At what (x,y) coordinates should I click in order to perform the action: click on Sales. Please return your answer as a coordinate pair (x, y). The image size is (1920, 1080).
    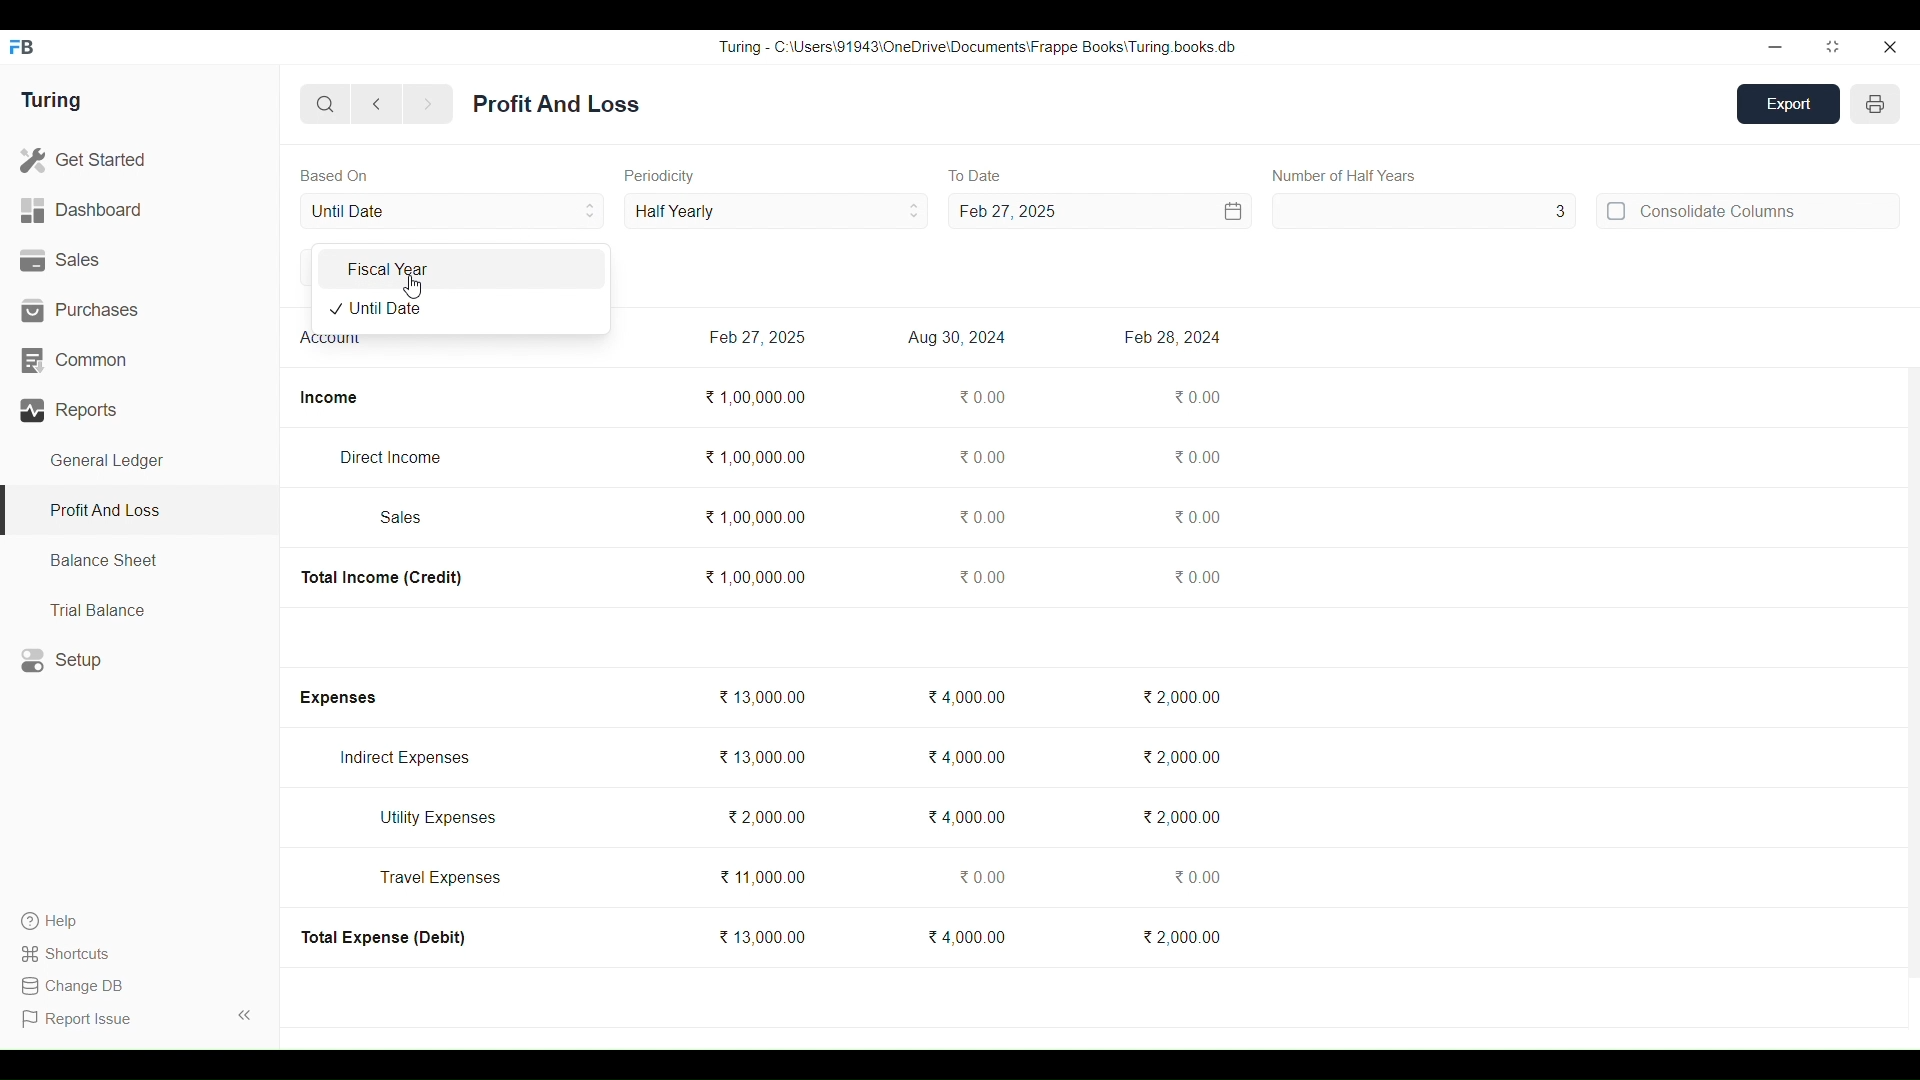
    Looking at the image, I should click on (402, 517).